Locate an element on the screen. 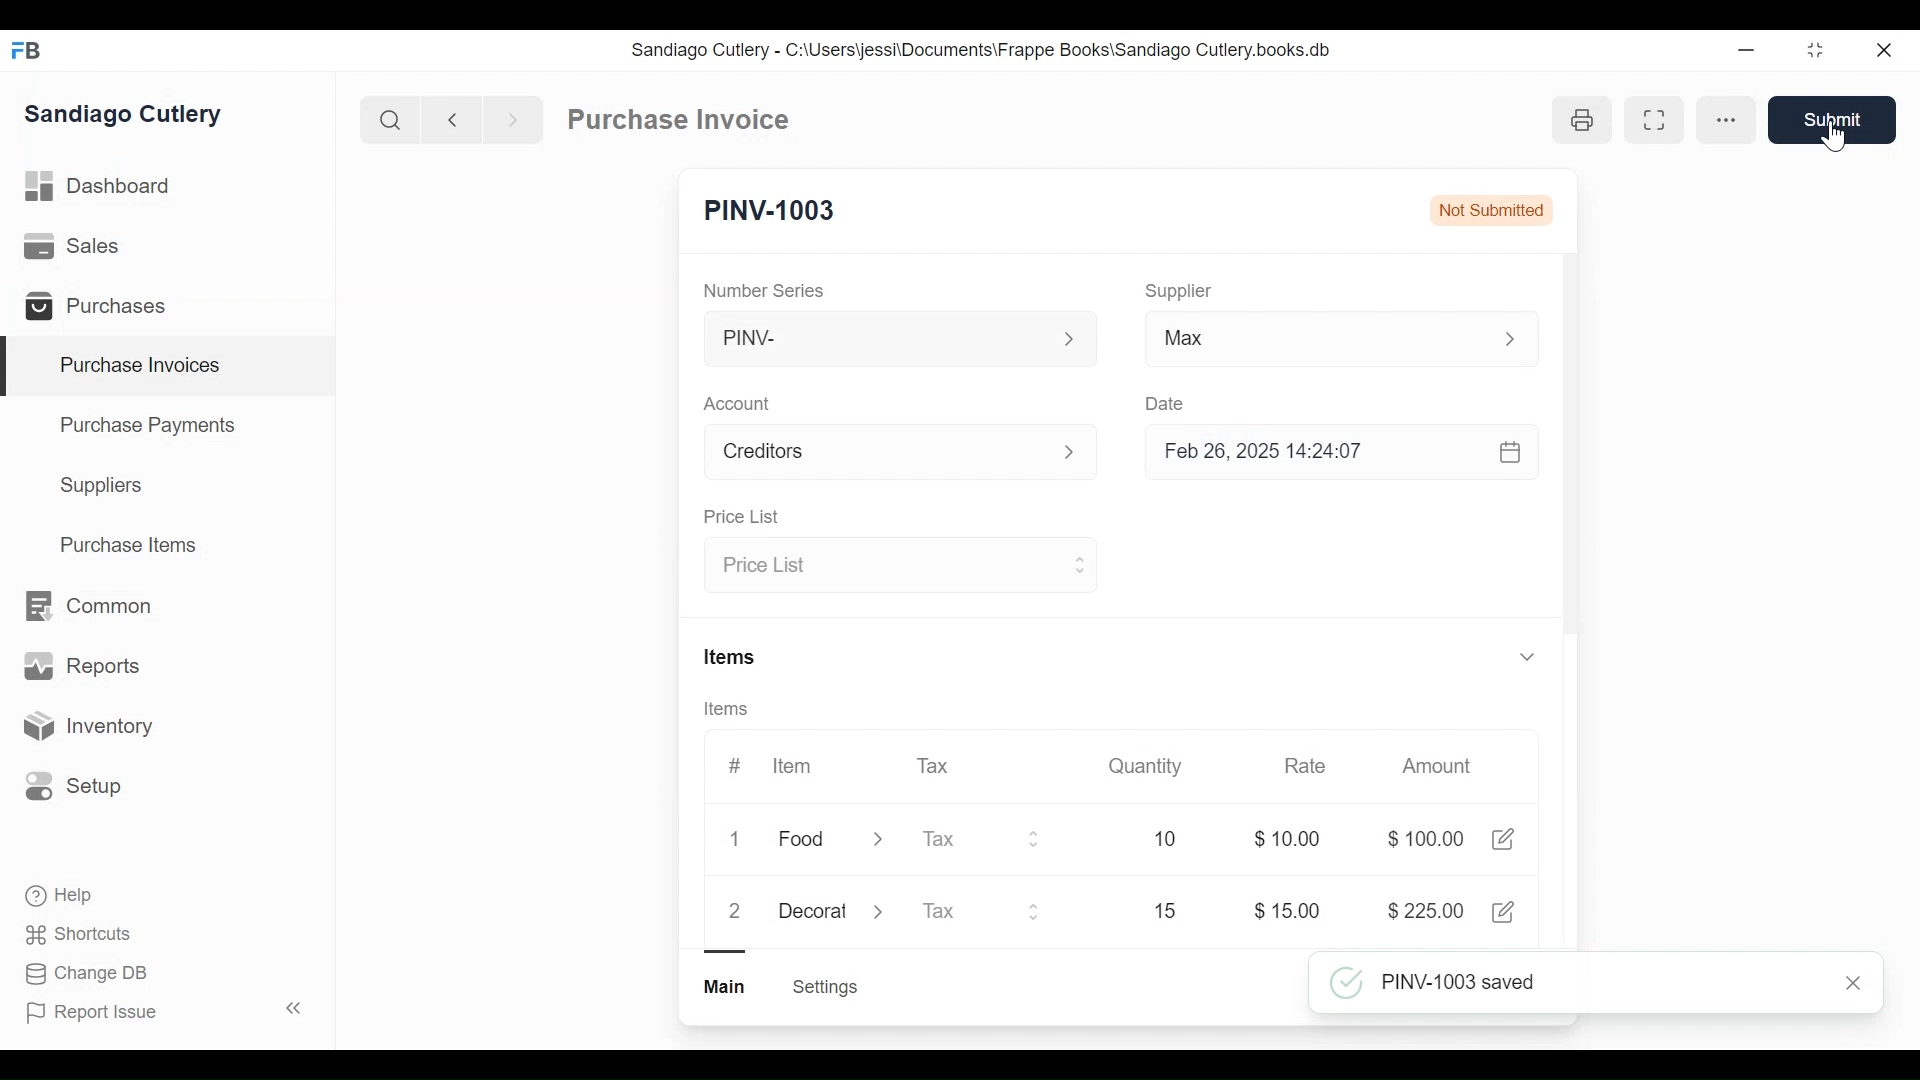  $100.00 is located at coordinates (1425, 839).